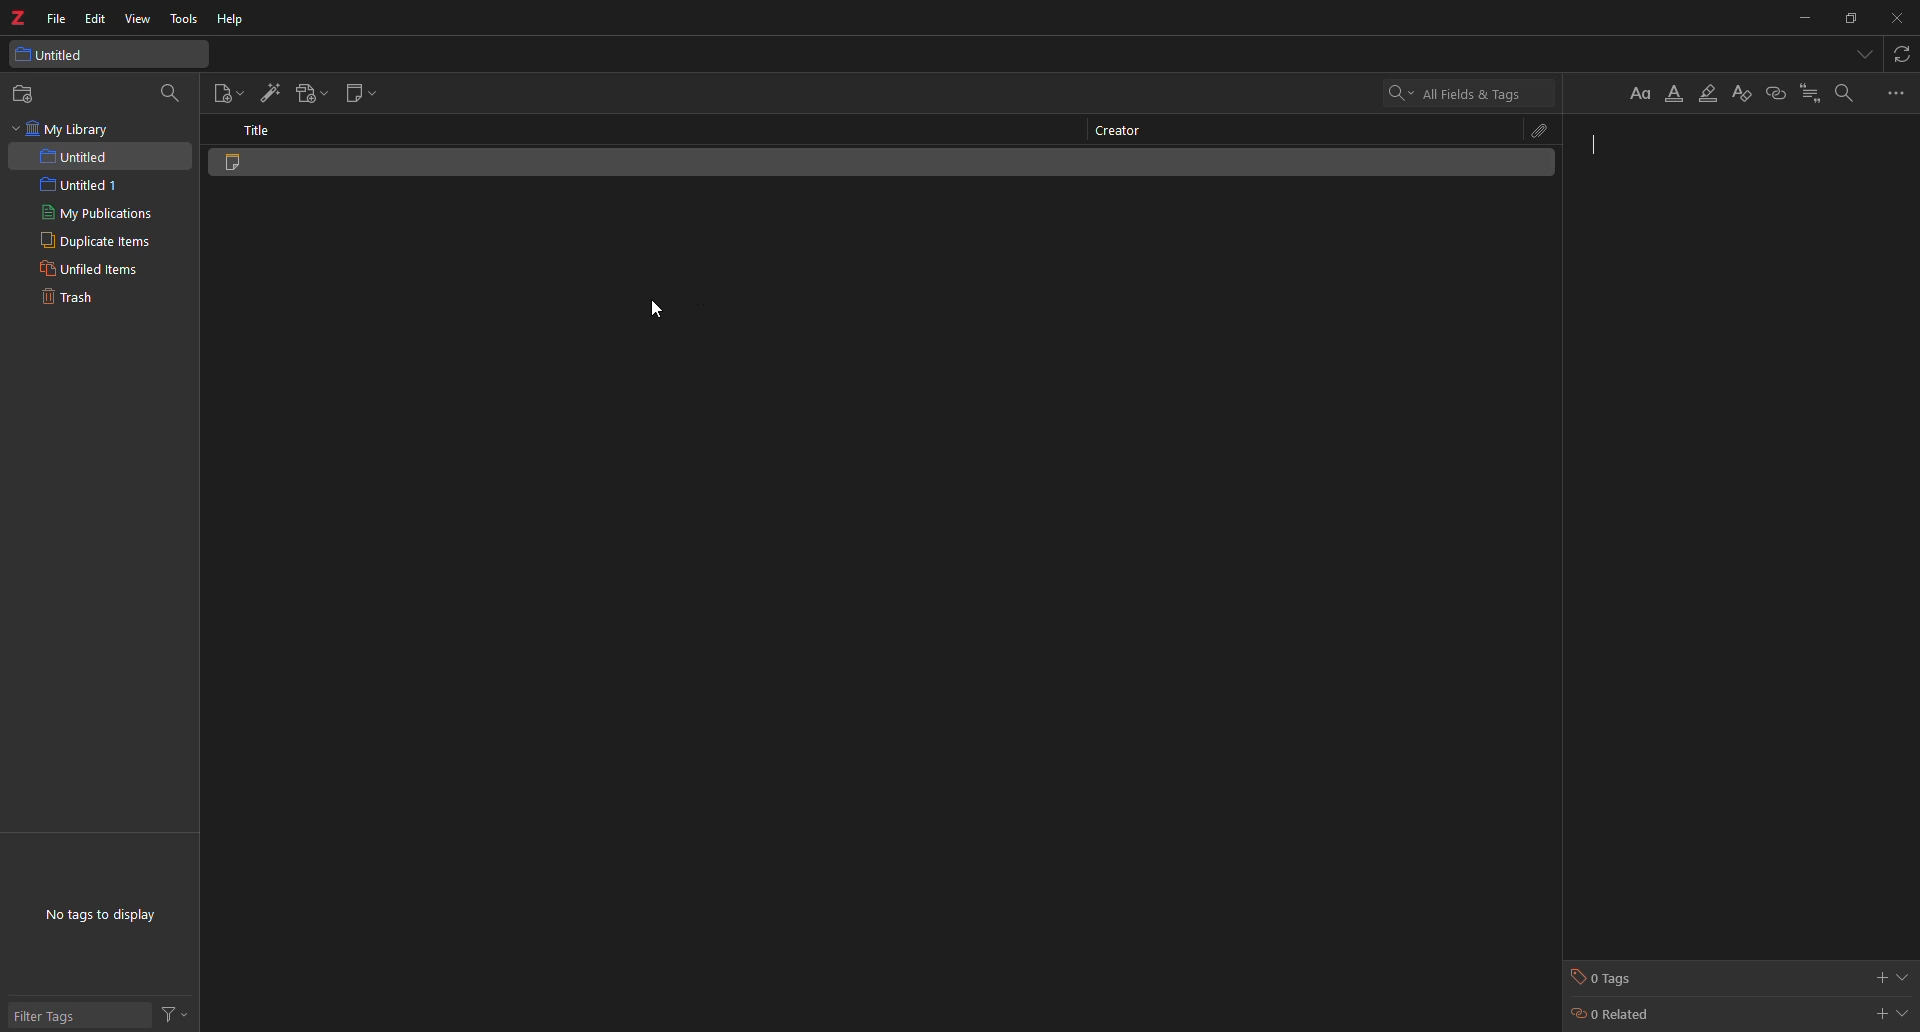 The image size is (1920, 1032). I want to click on help, so click(237, 18).